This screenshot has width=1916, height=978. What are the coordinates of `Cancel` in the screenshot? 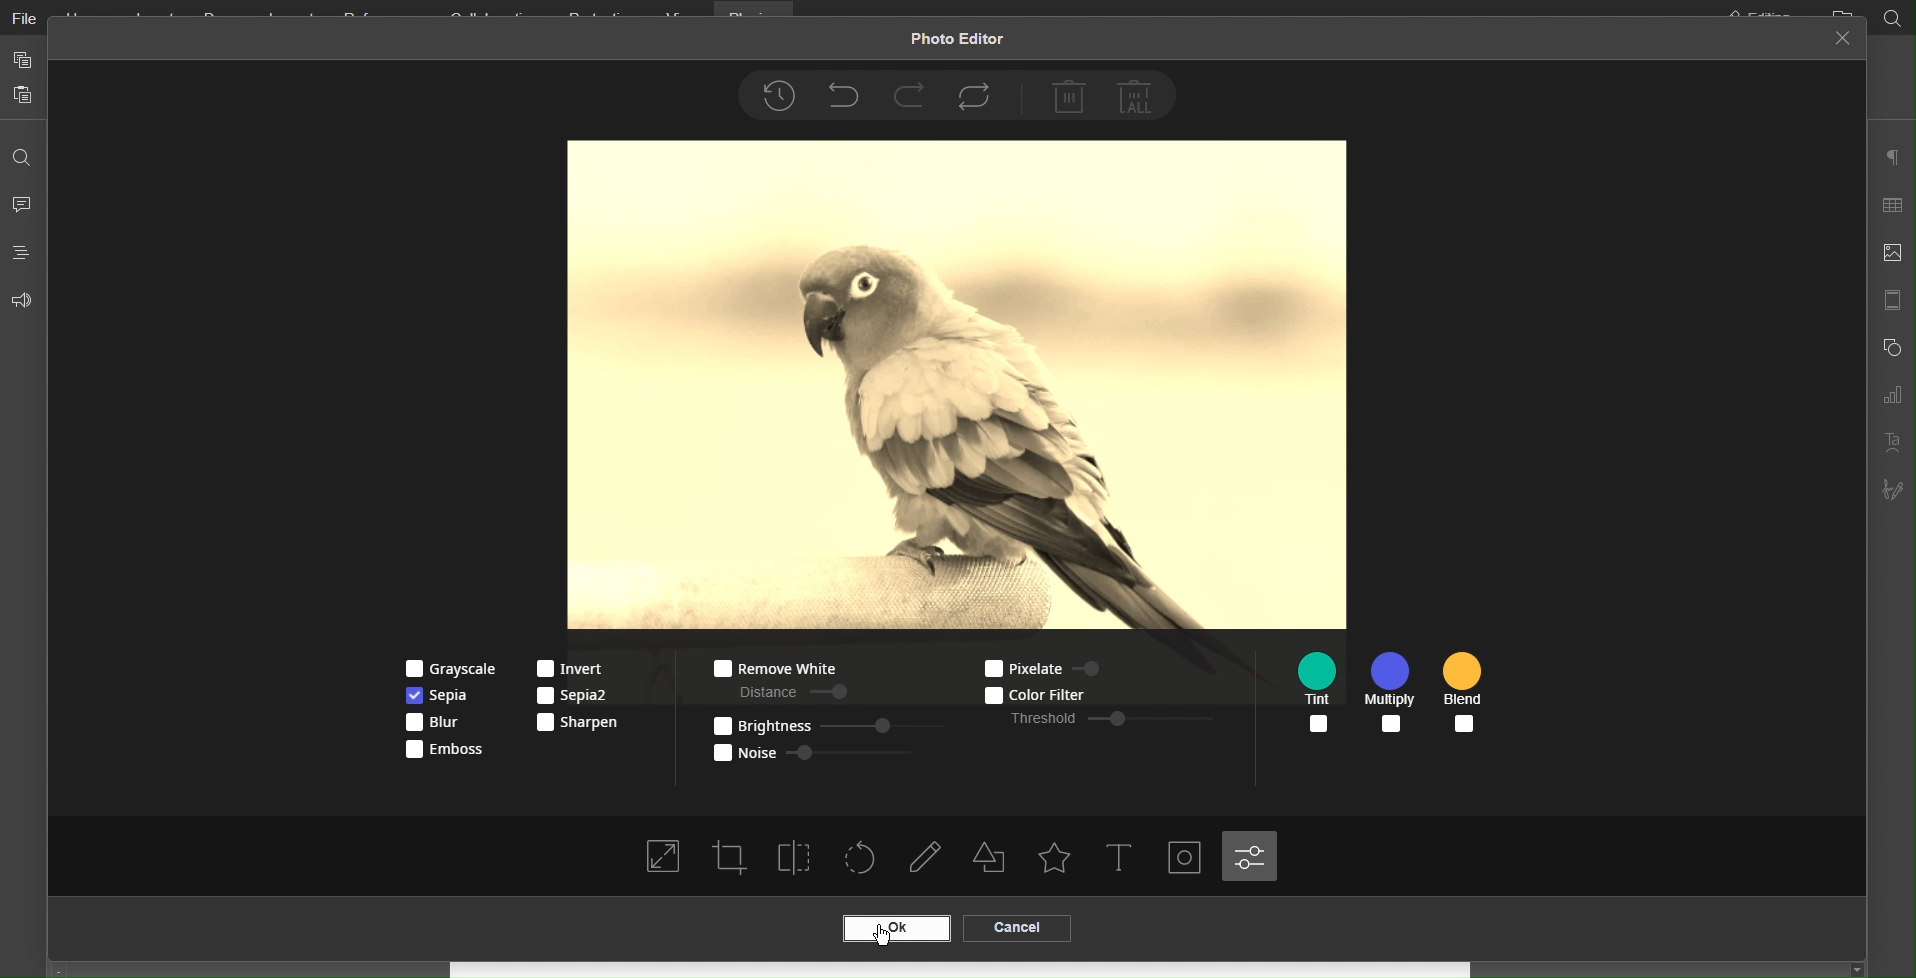 It's located at (1842, 40).